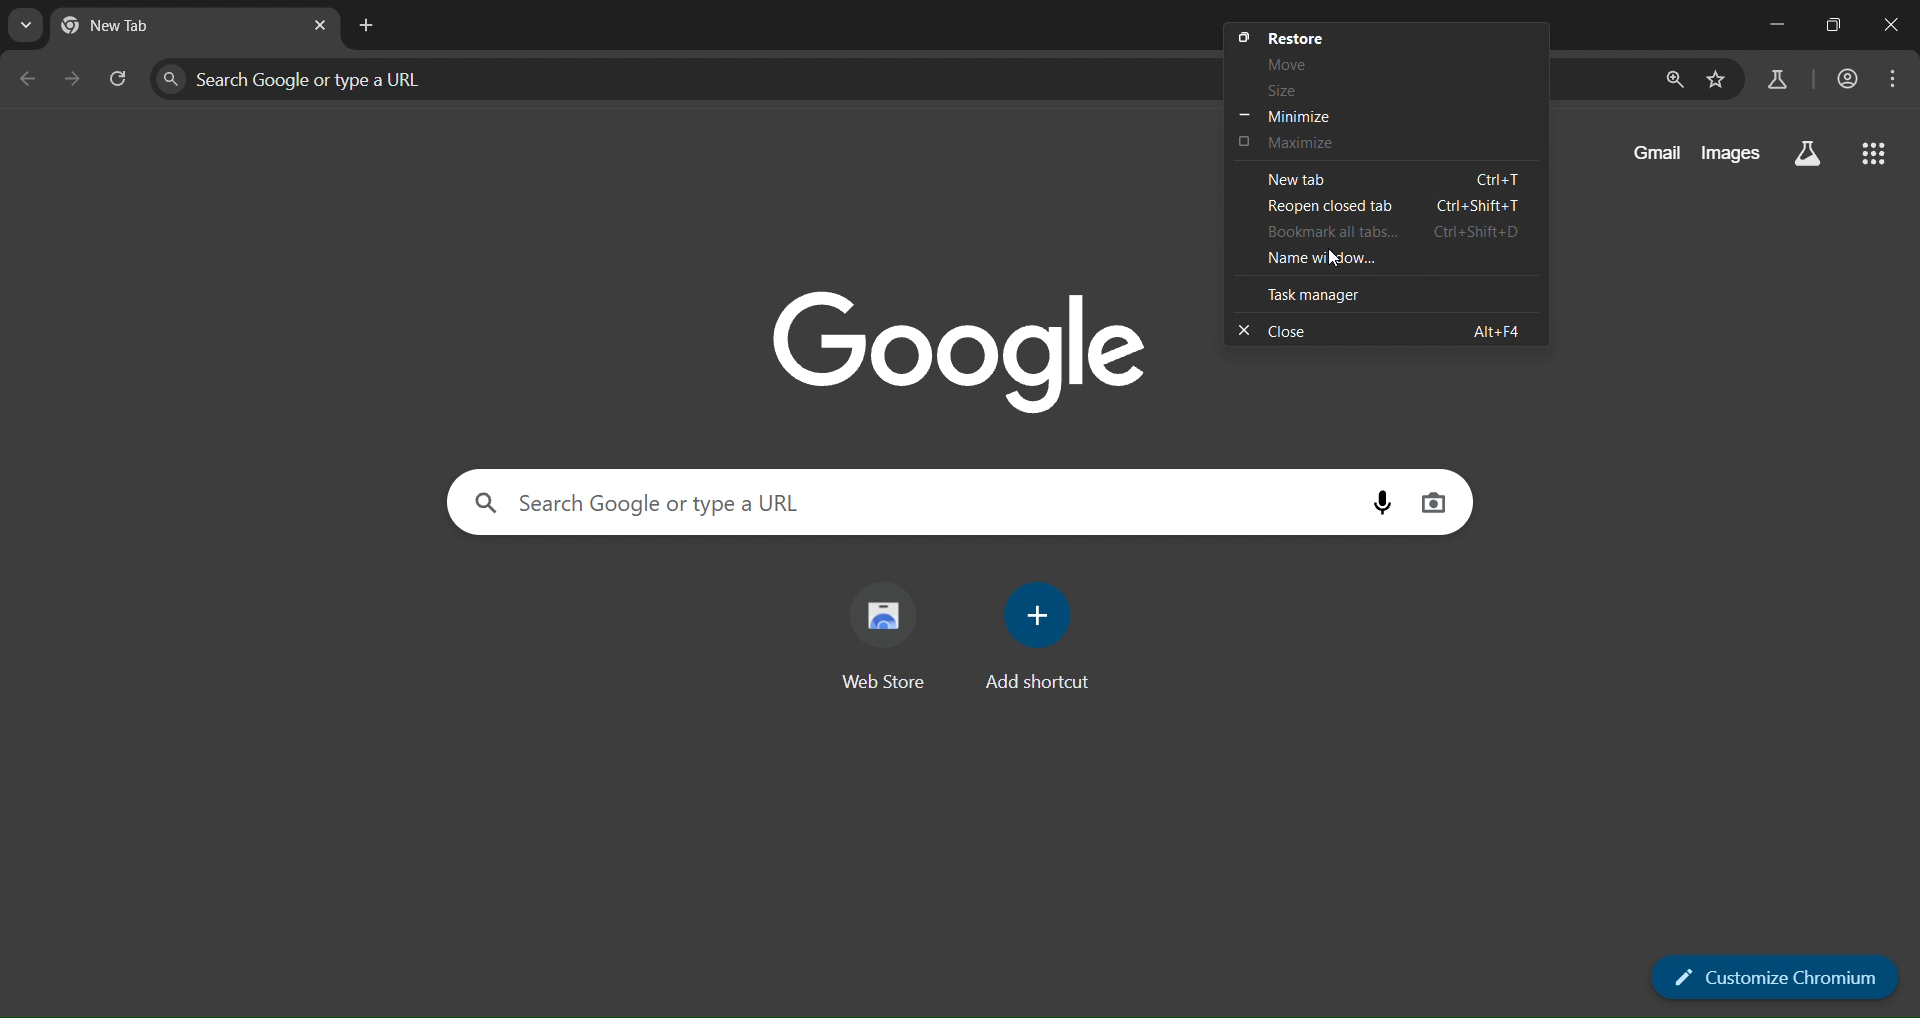 This screenshot has width=1920, height=1018. Describe the element at coordinates (1280, 62) in the screenshot. I see `move` at that location.